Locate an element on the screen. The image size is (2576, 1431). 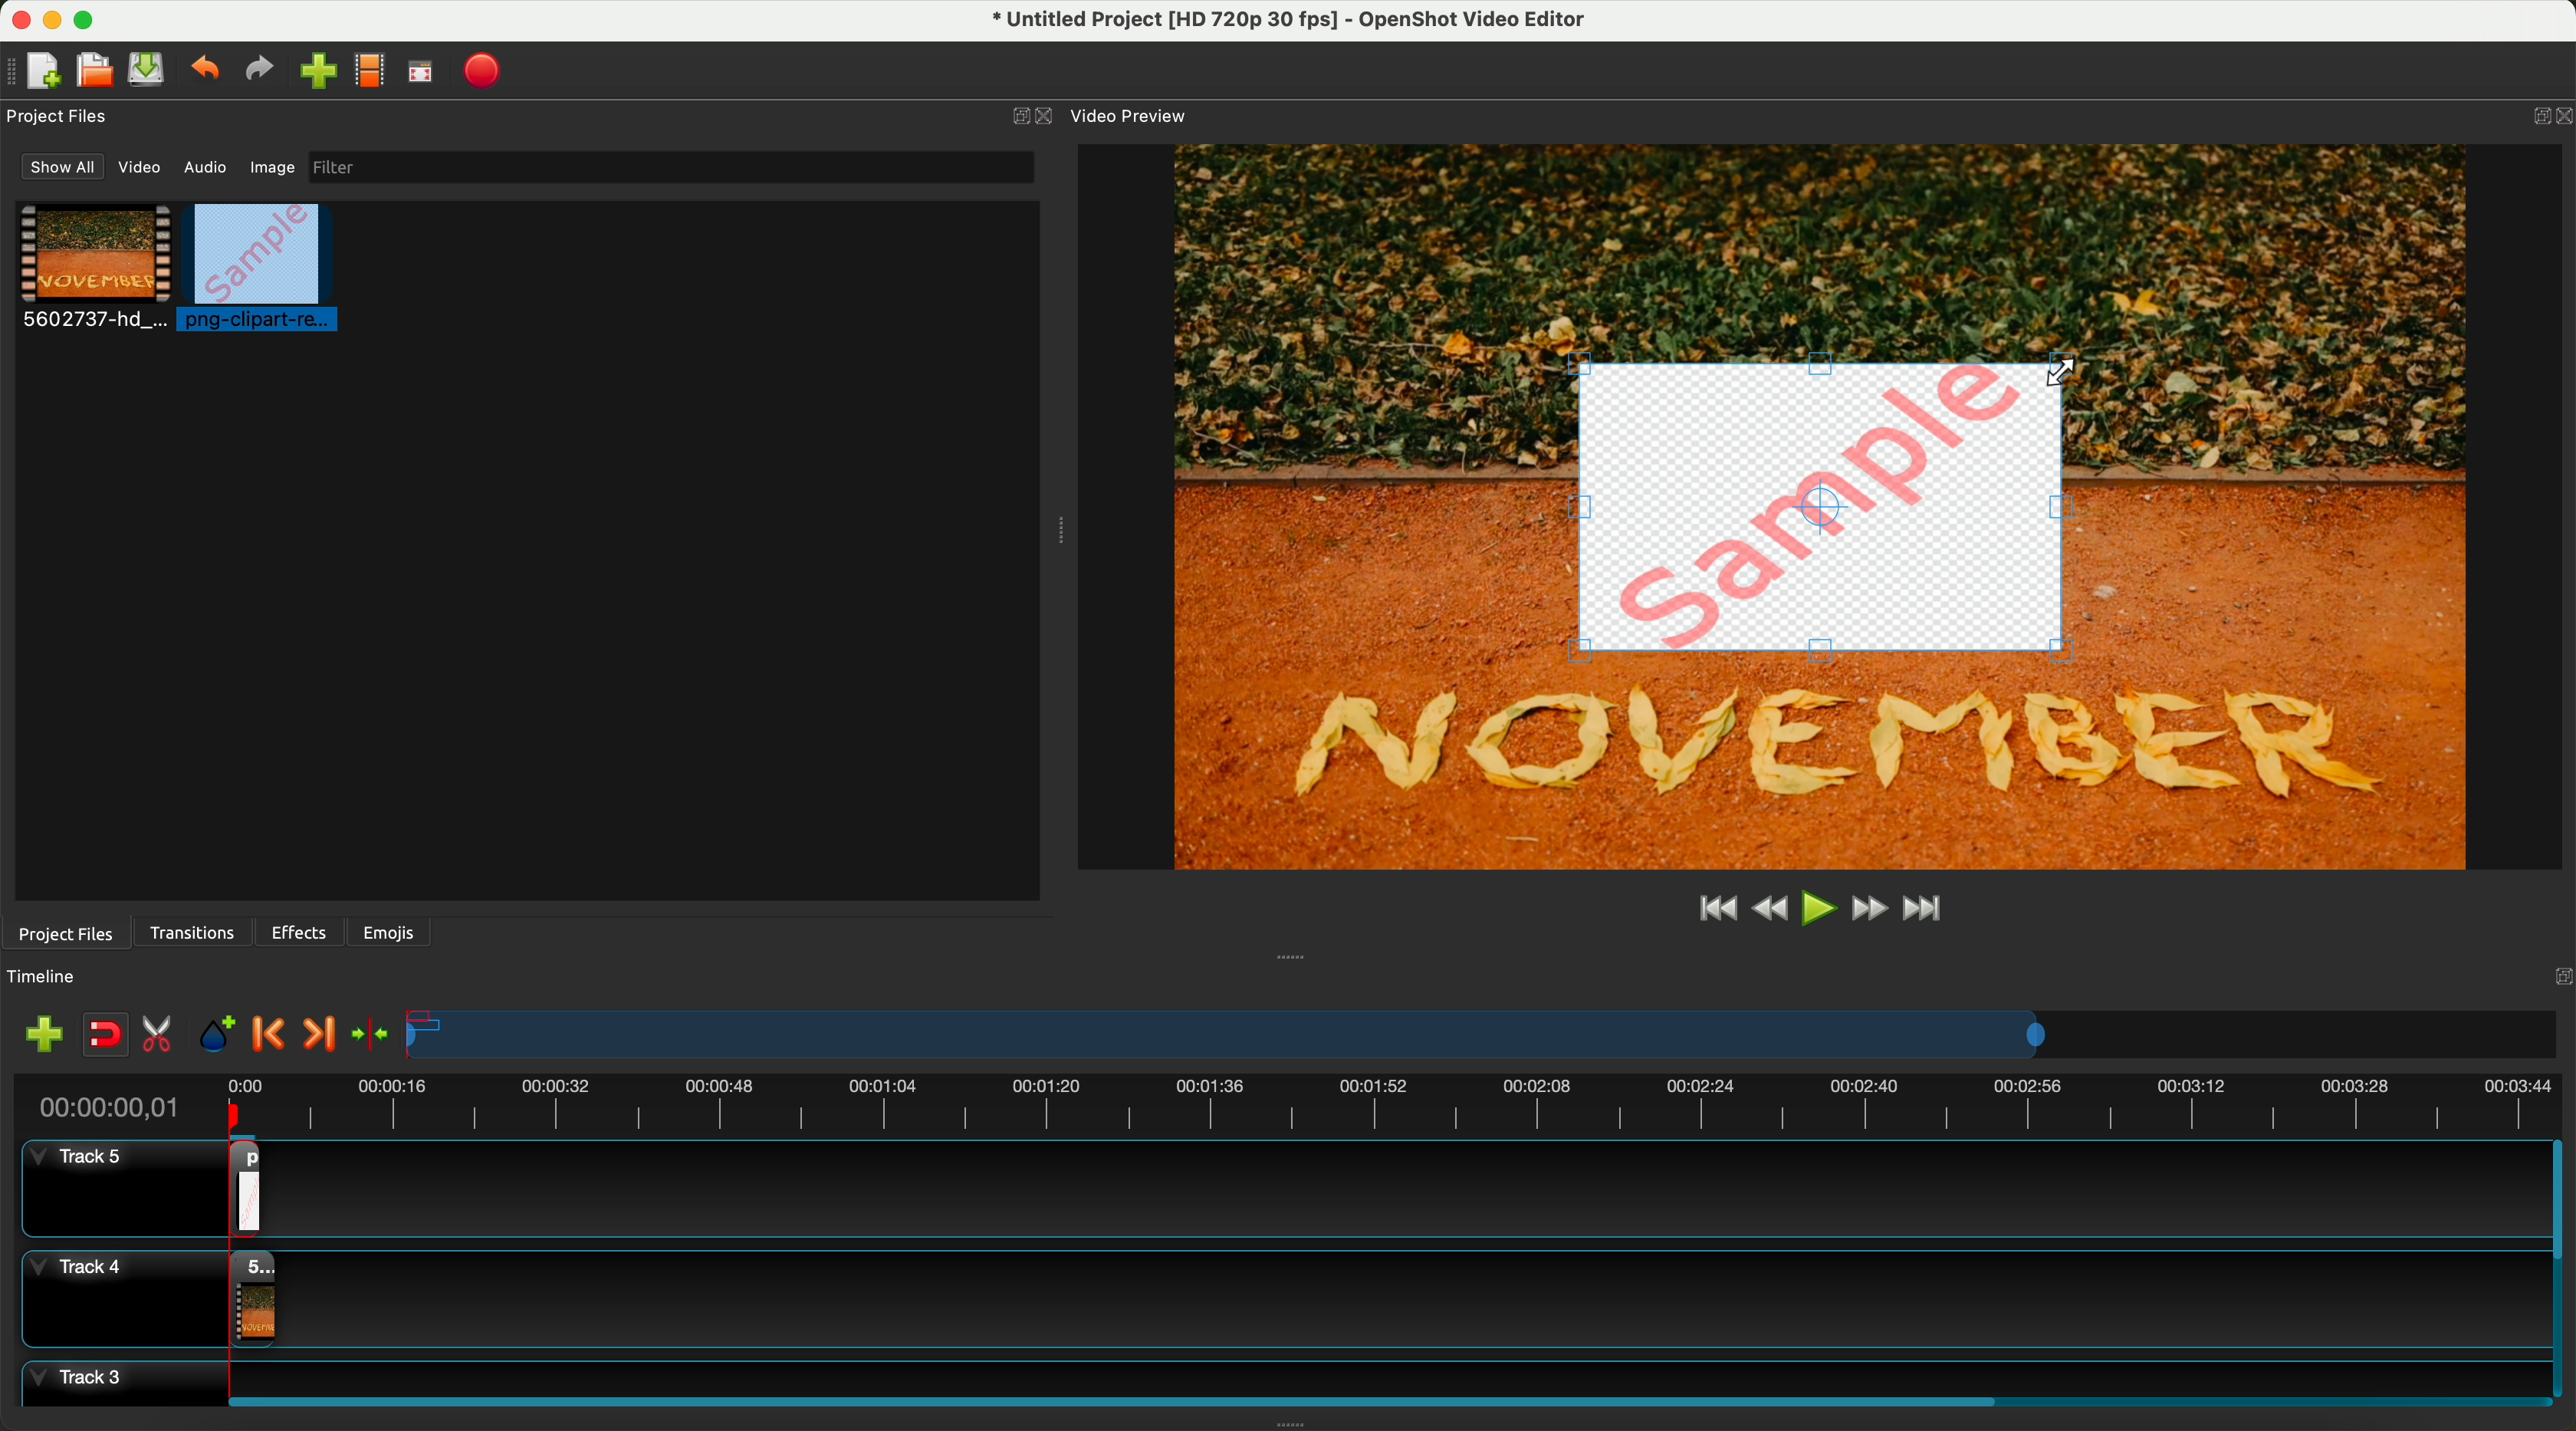
play is located at coordinates (1819, 907).